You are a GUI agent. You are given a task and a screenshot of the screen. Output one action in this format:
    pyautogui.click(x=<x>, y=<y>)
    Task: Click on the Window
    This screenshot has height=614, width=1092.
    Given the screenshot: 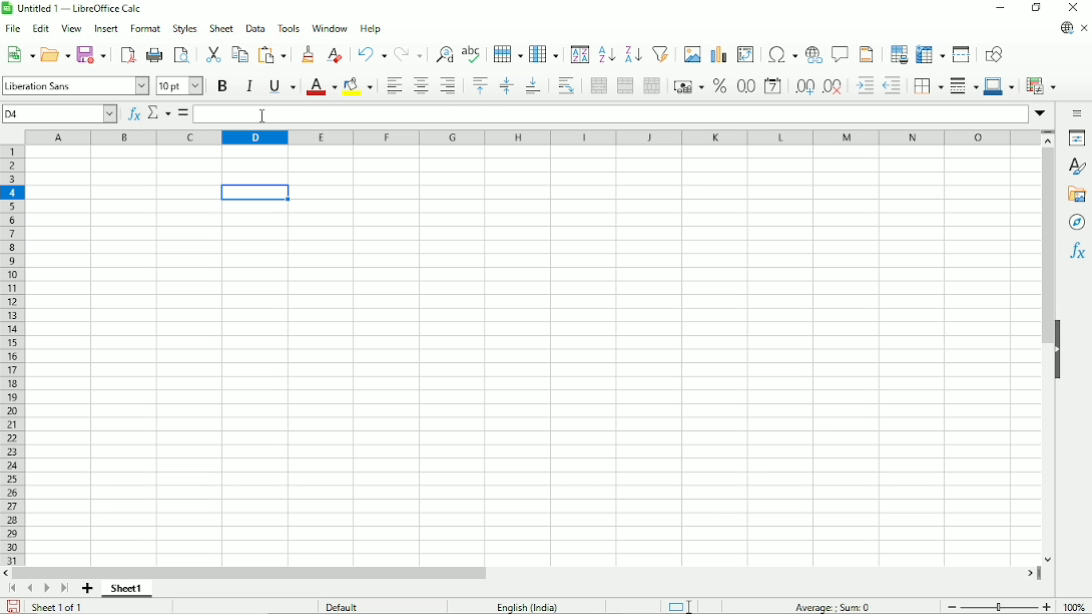 What is the action you would take?
    pyautogui.click(x=330, y=28)
    